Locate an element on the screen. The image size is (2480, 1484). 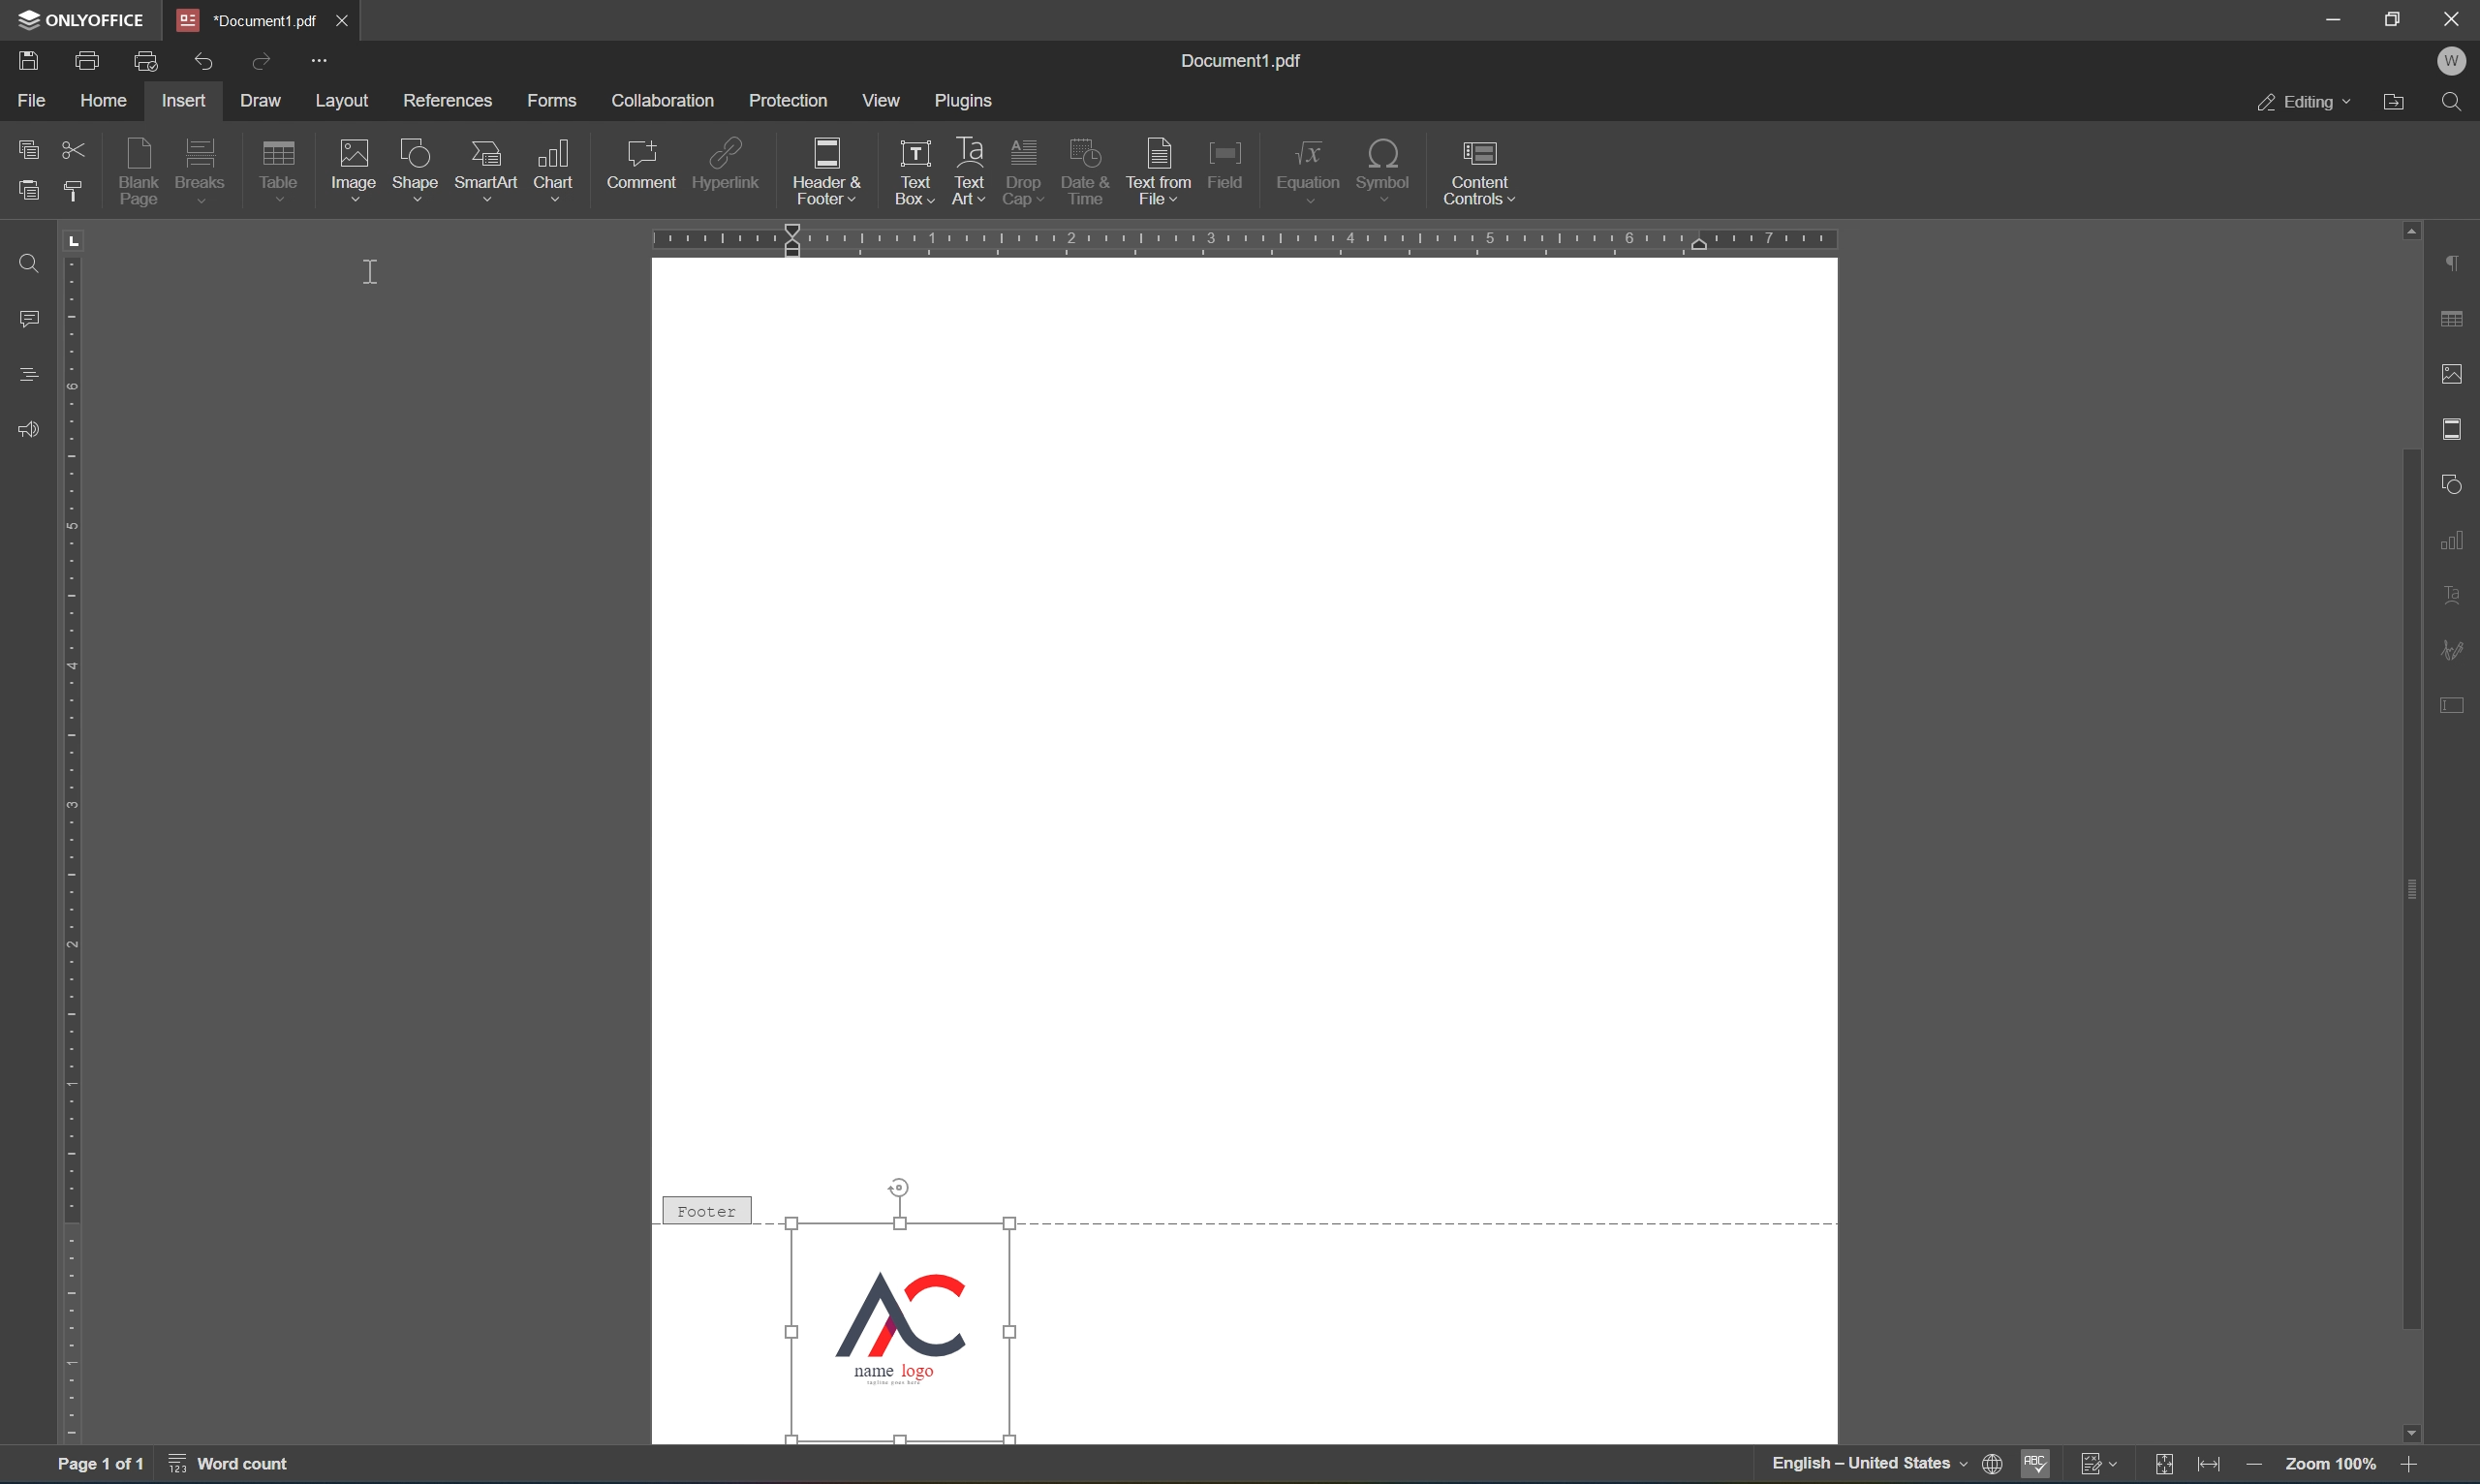
blank page is located at coordinates (140, 172).